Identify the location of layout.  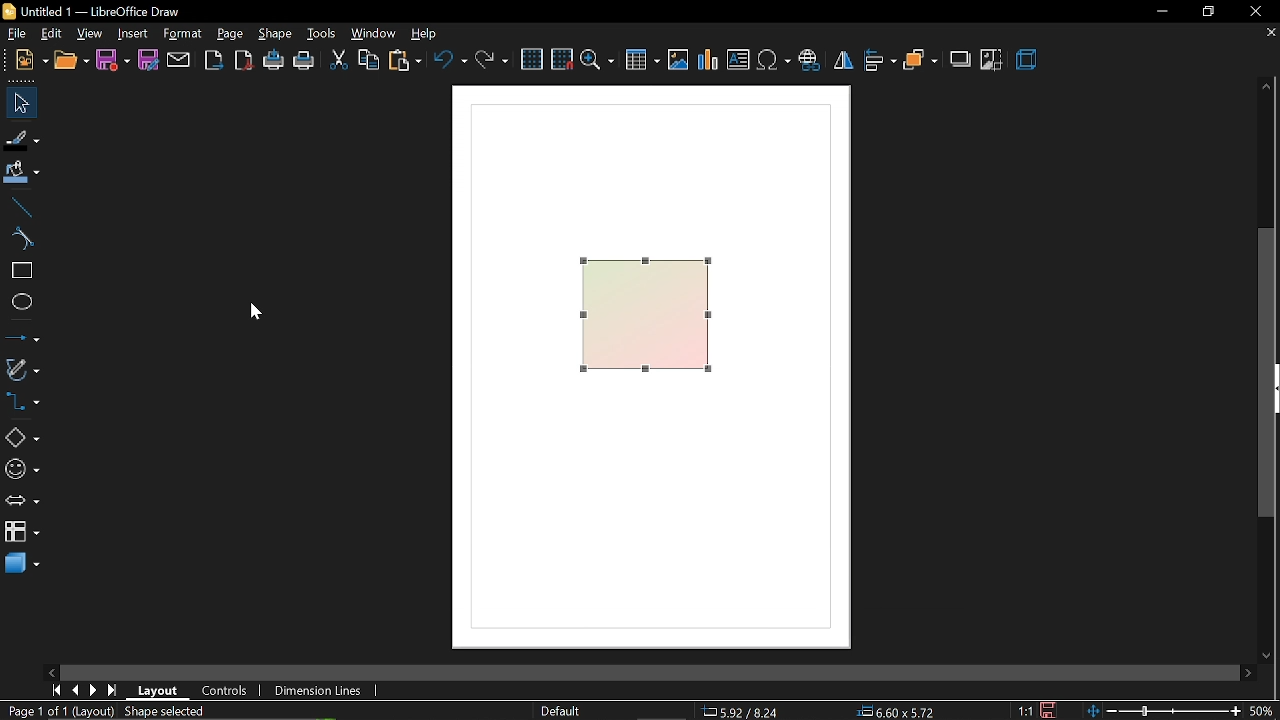
(160, 689).